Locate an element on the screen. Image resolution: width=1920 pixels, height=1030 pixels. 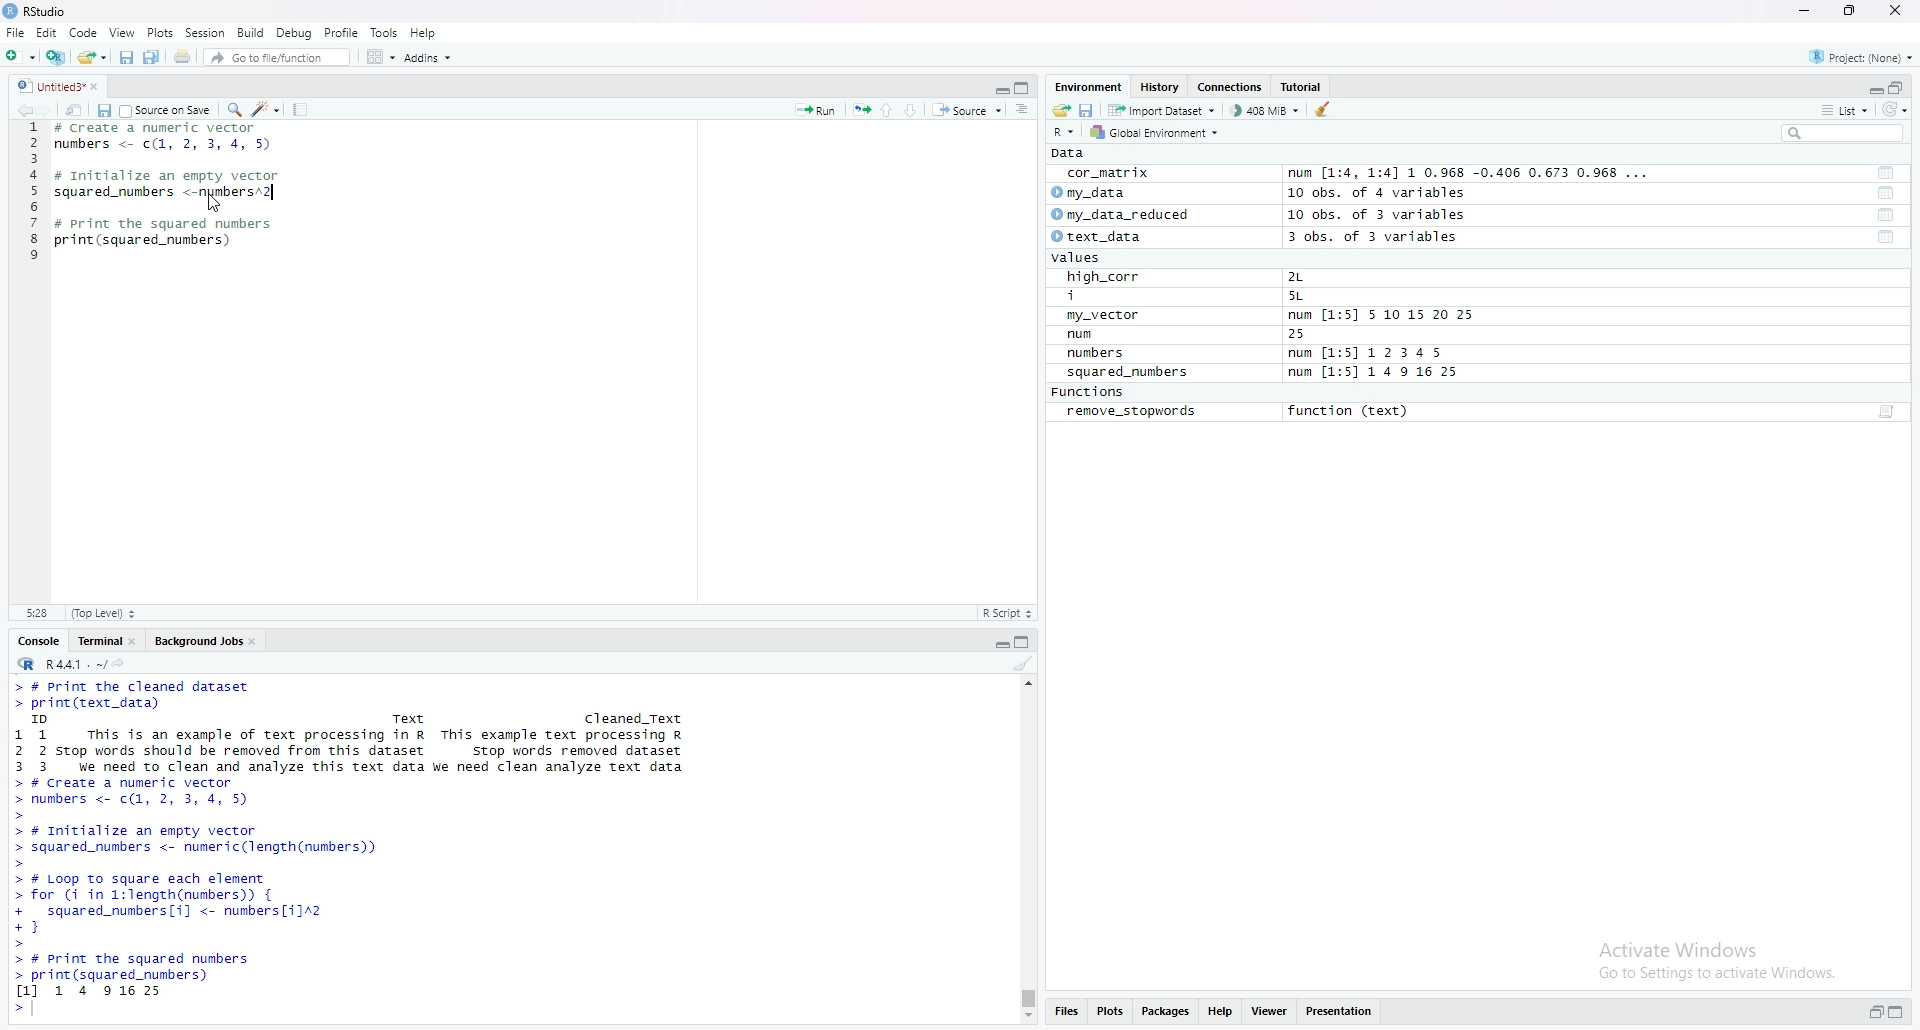
maximize is located at coordinates (1026, 640).